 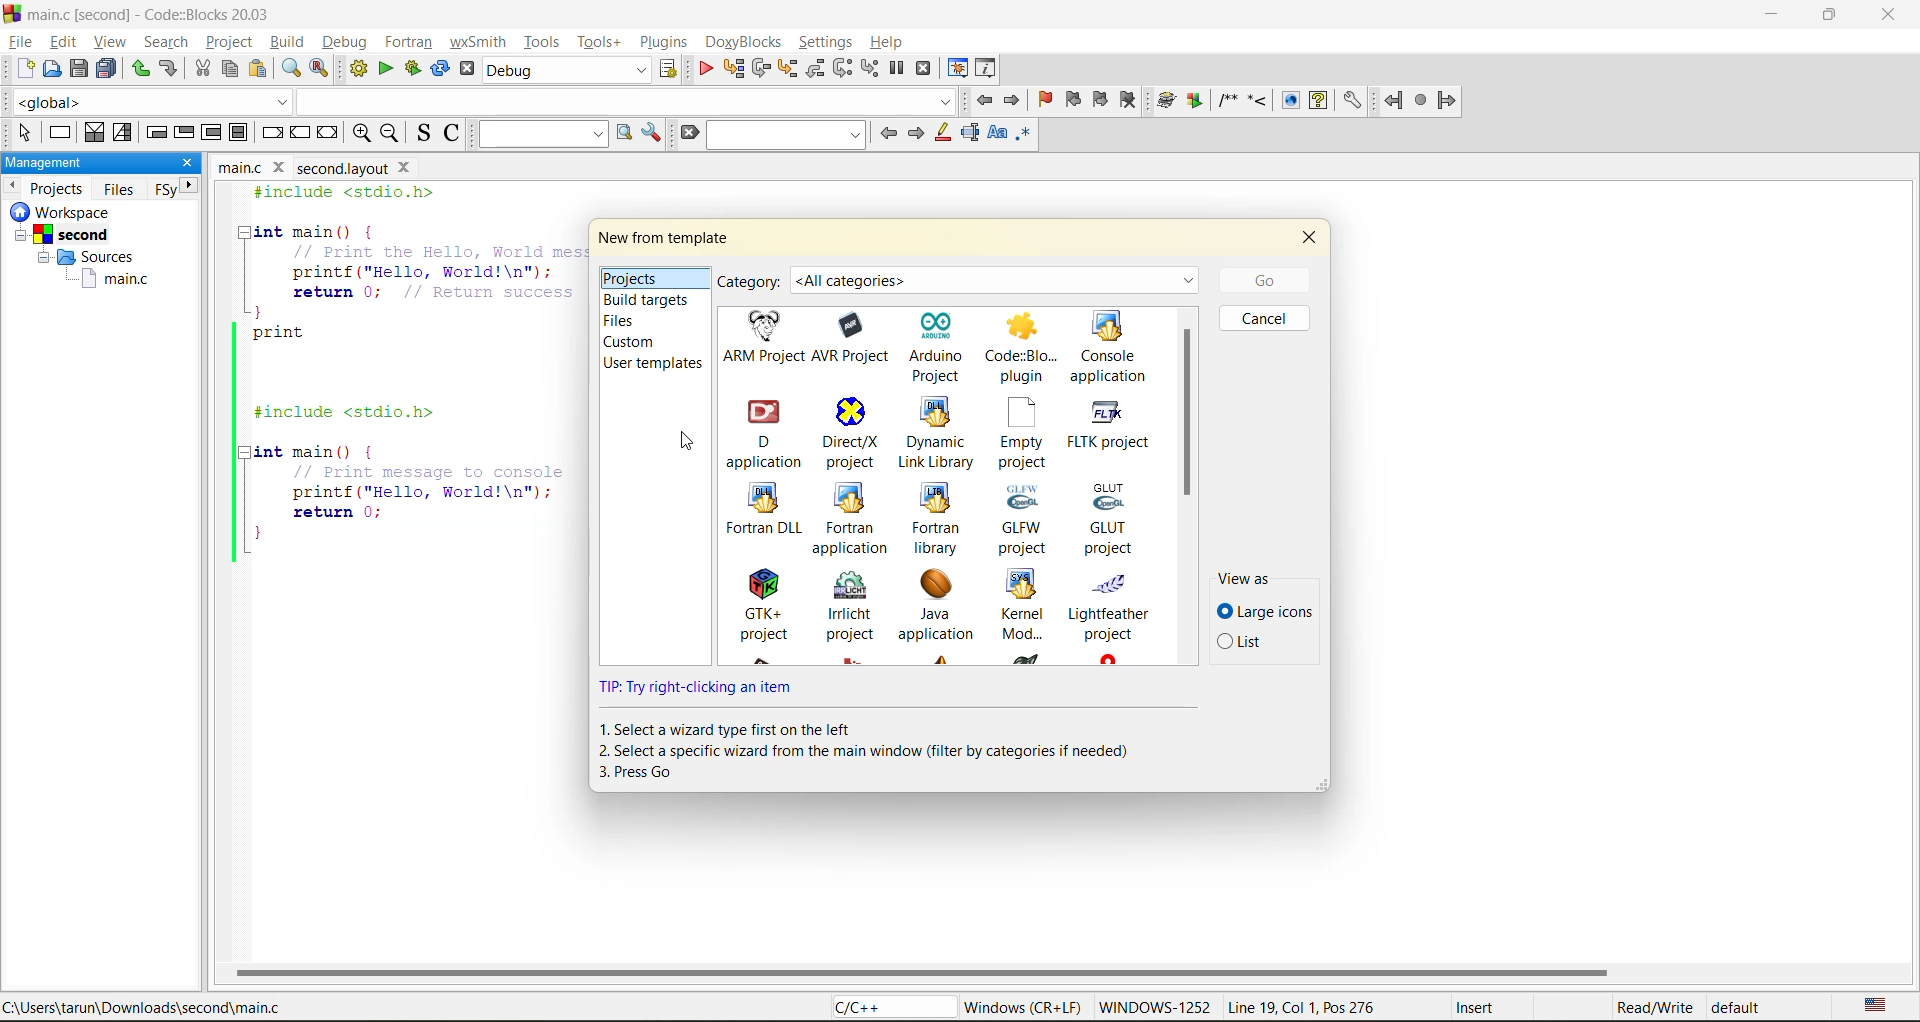 What do you see at coordinates (971, 135) in the screenshot?
I see `selected text` at bounding box center [971, 135].